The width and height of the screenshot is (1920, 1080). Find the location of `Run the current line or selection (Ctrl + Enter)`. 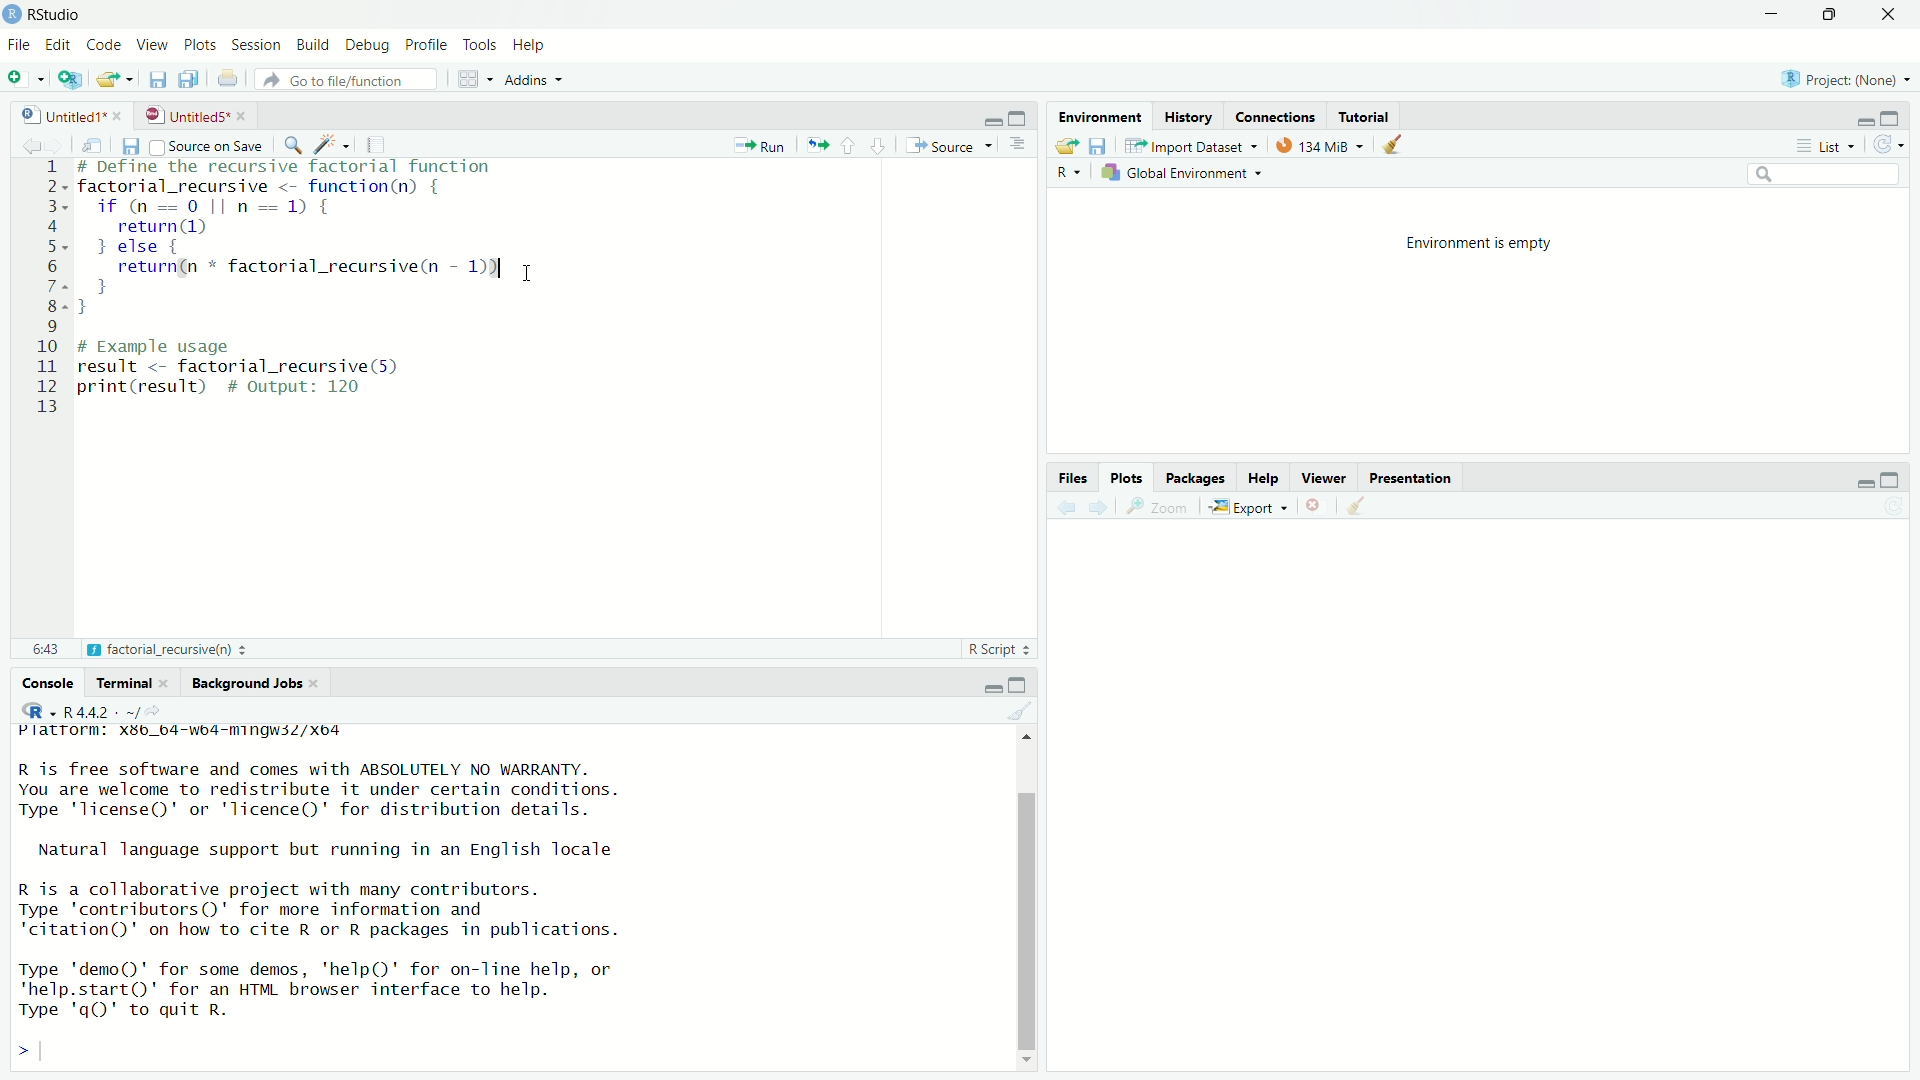

Run the current line or selection (Ctrl + Enter) is located at coordinates (763, 143).